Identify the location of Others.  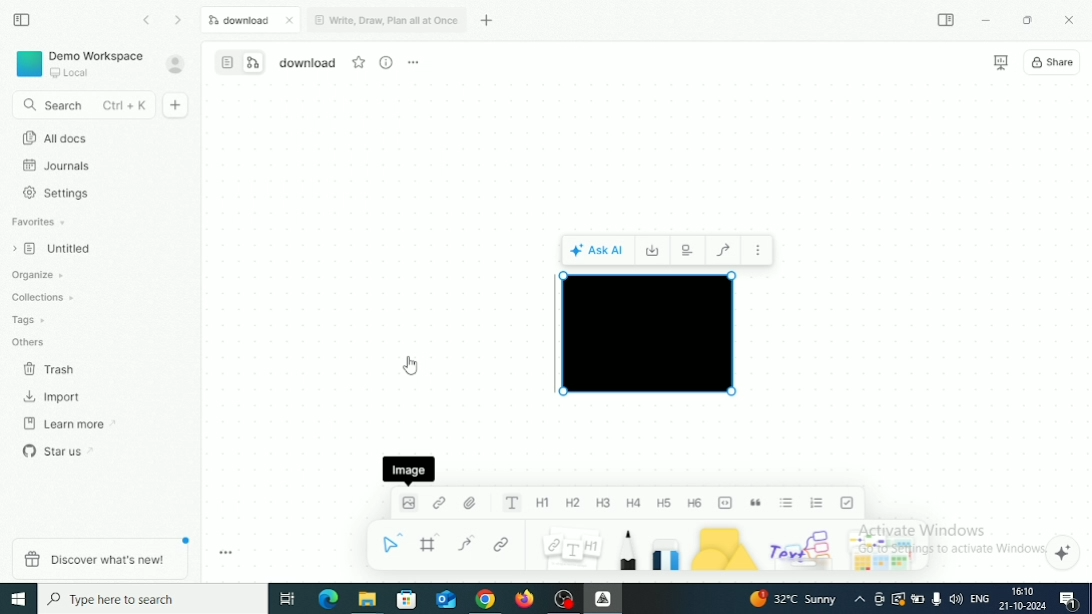
(35, 344).